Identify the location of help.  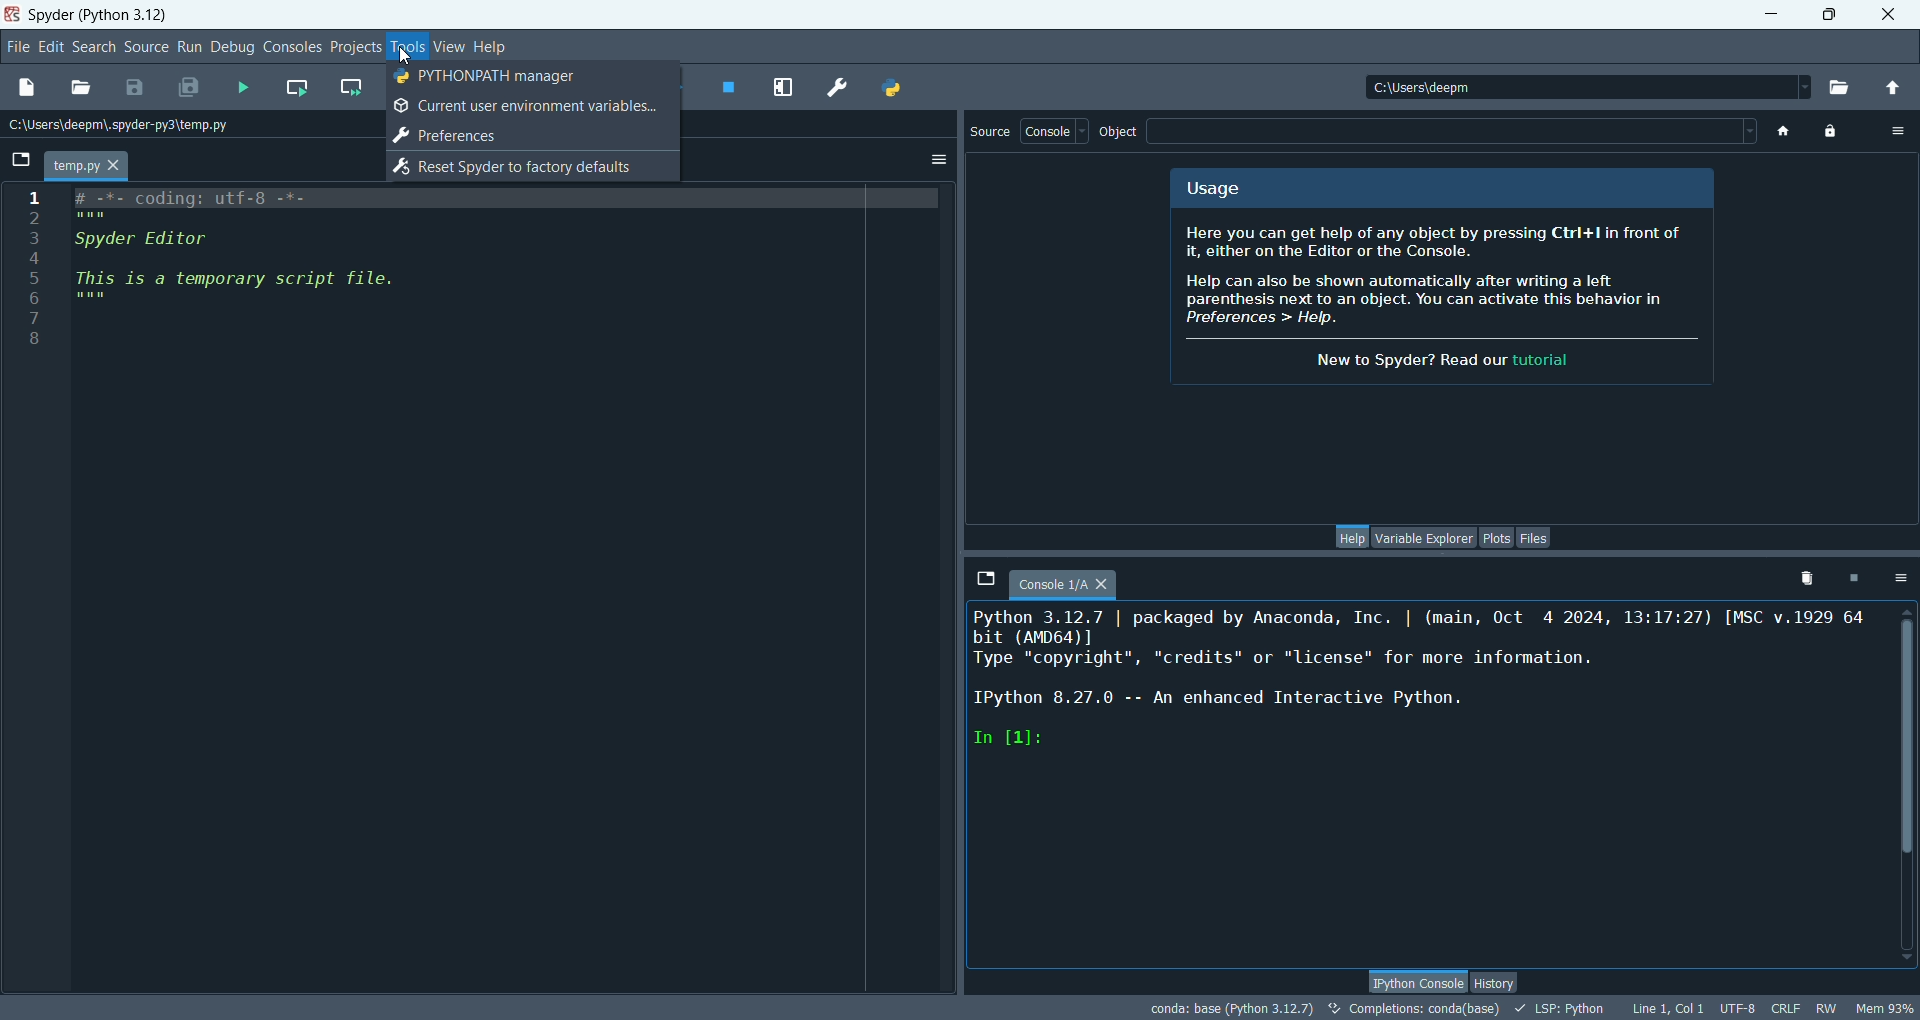
(1353, 537).